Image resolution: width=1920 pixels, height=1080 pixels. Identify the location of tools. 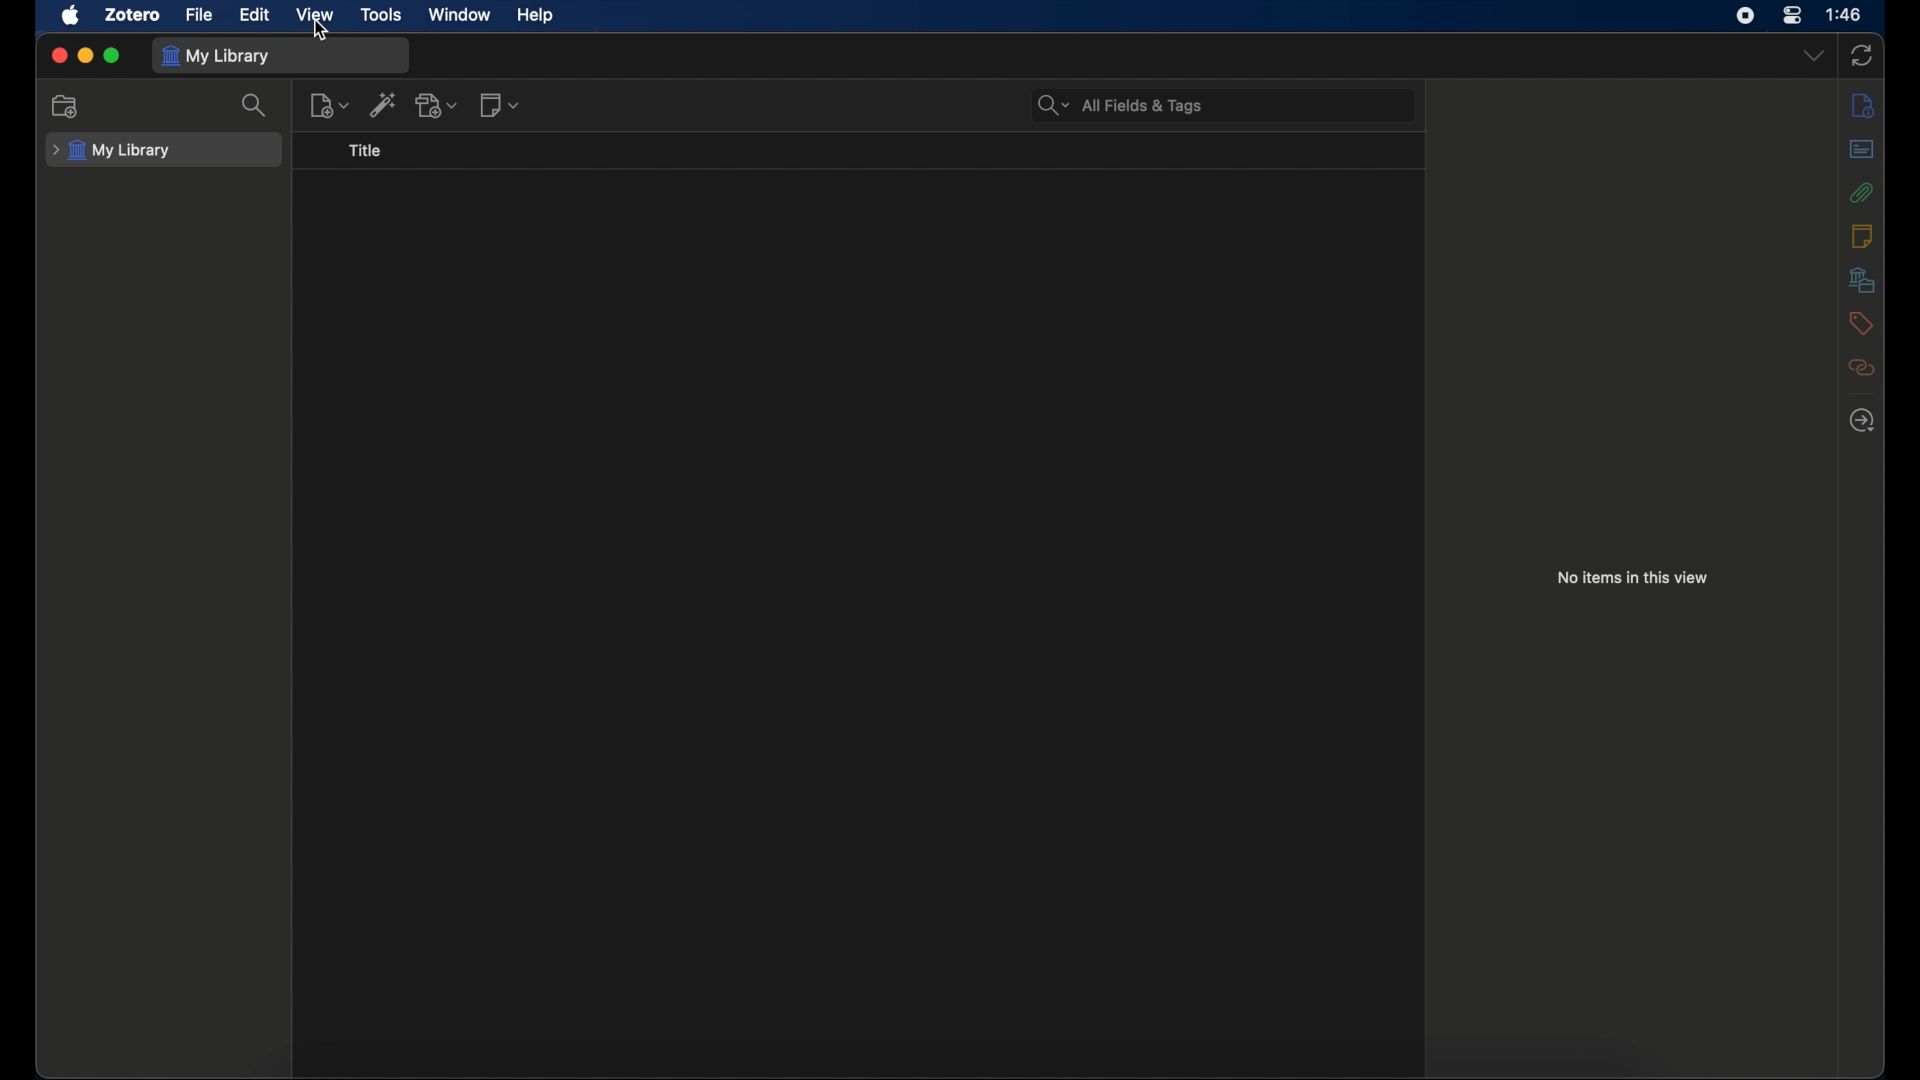
(380, 13).